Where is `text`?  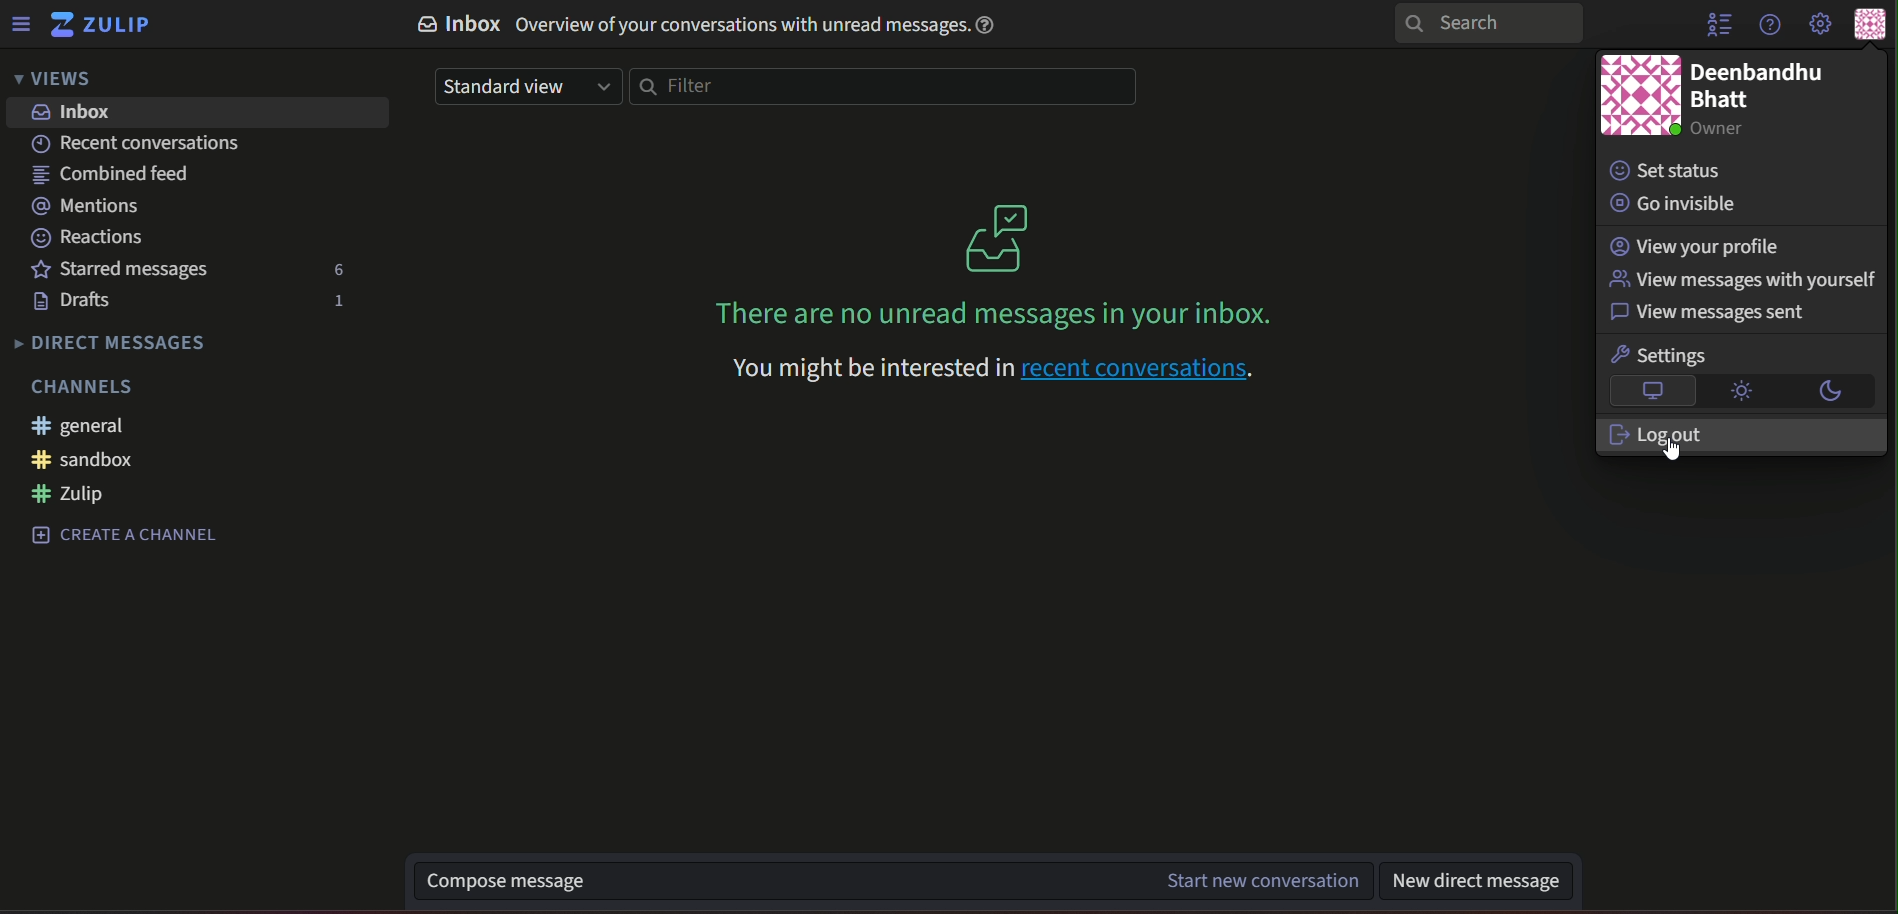 text is located at coordinates (1714, 311).